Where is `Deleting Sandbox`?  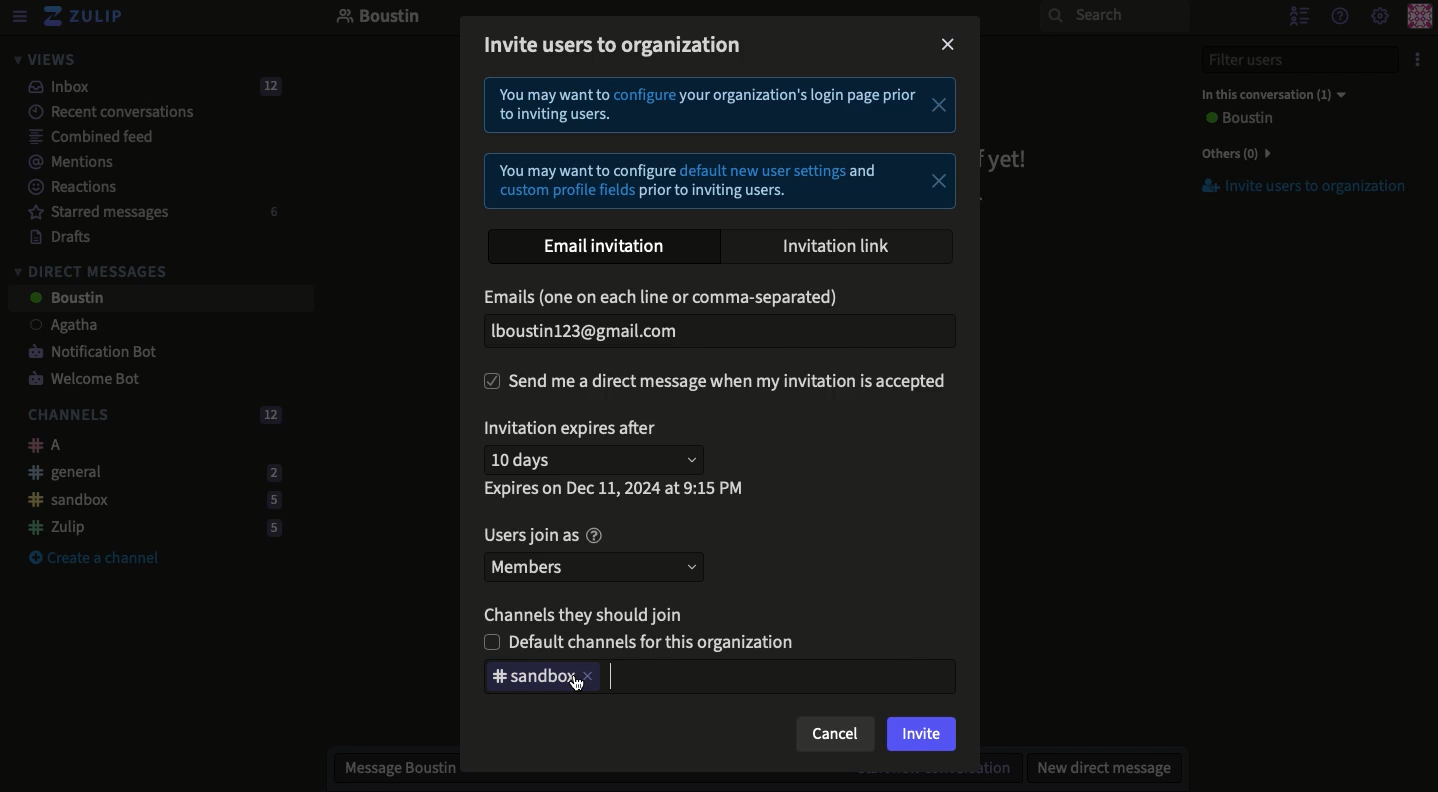
Deleting Sandbox is located at coordinates (531, 677).